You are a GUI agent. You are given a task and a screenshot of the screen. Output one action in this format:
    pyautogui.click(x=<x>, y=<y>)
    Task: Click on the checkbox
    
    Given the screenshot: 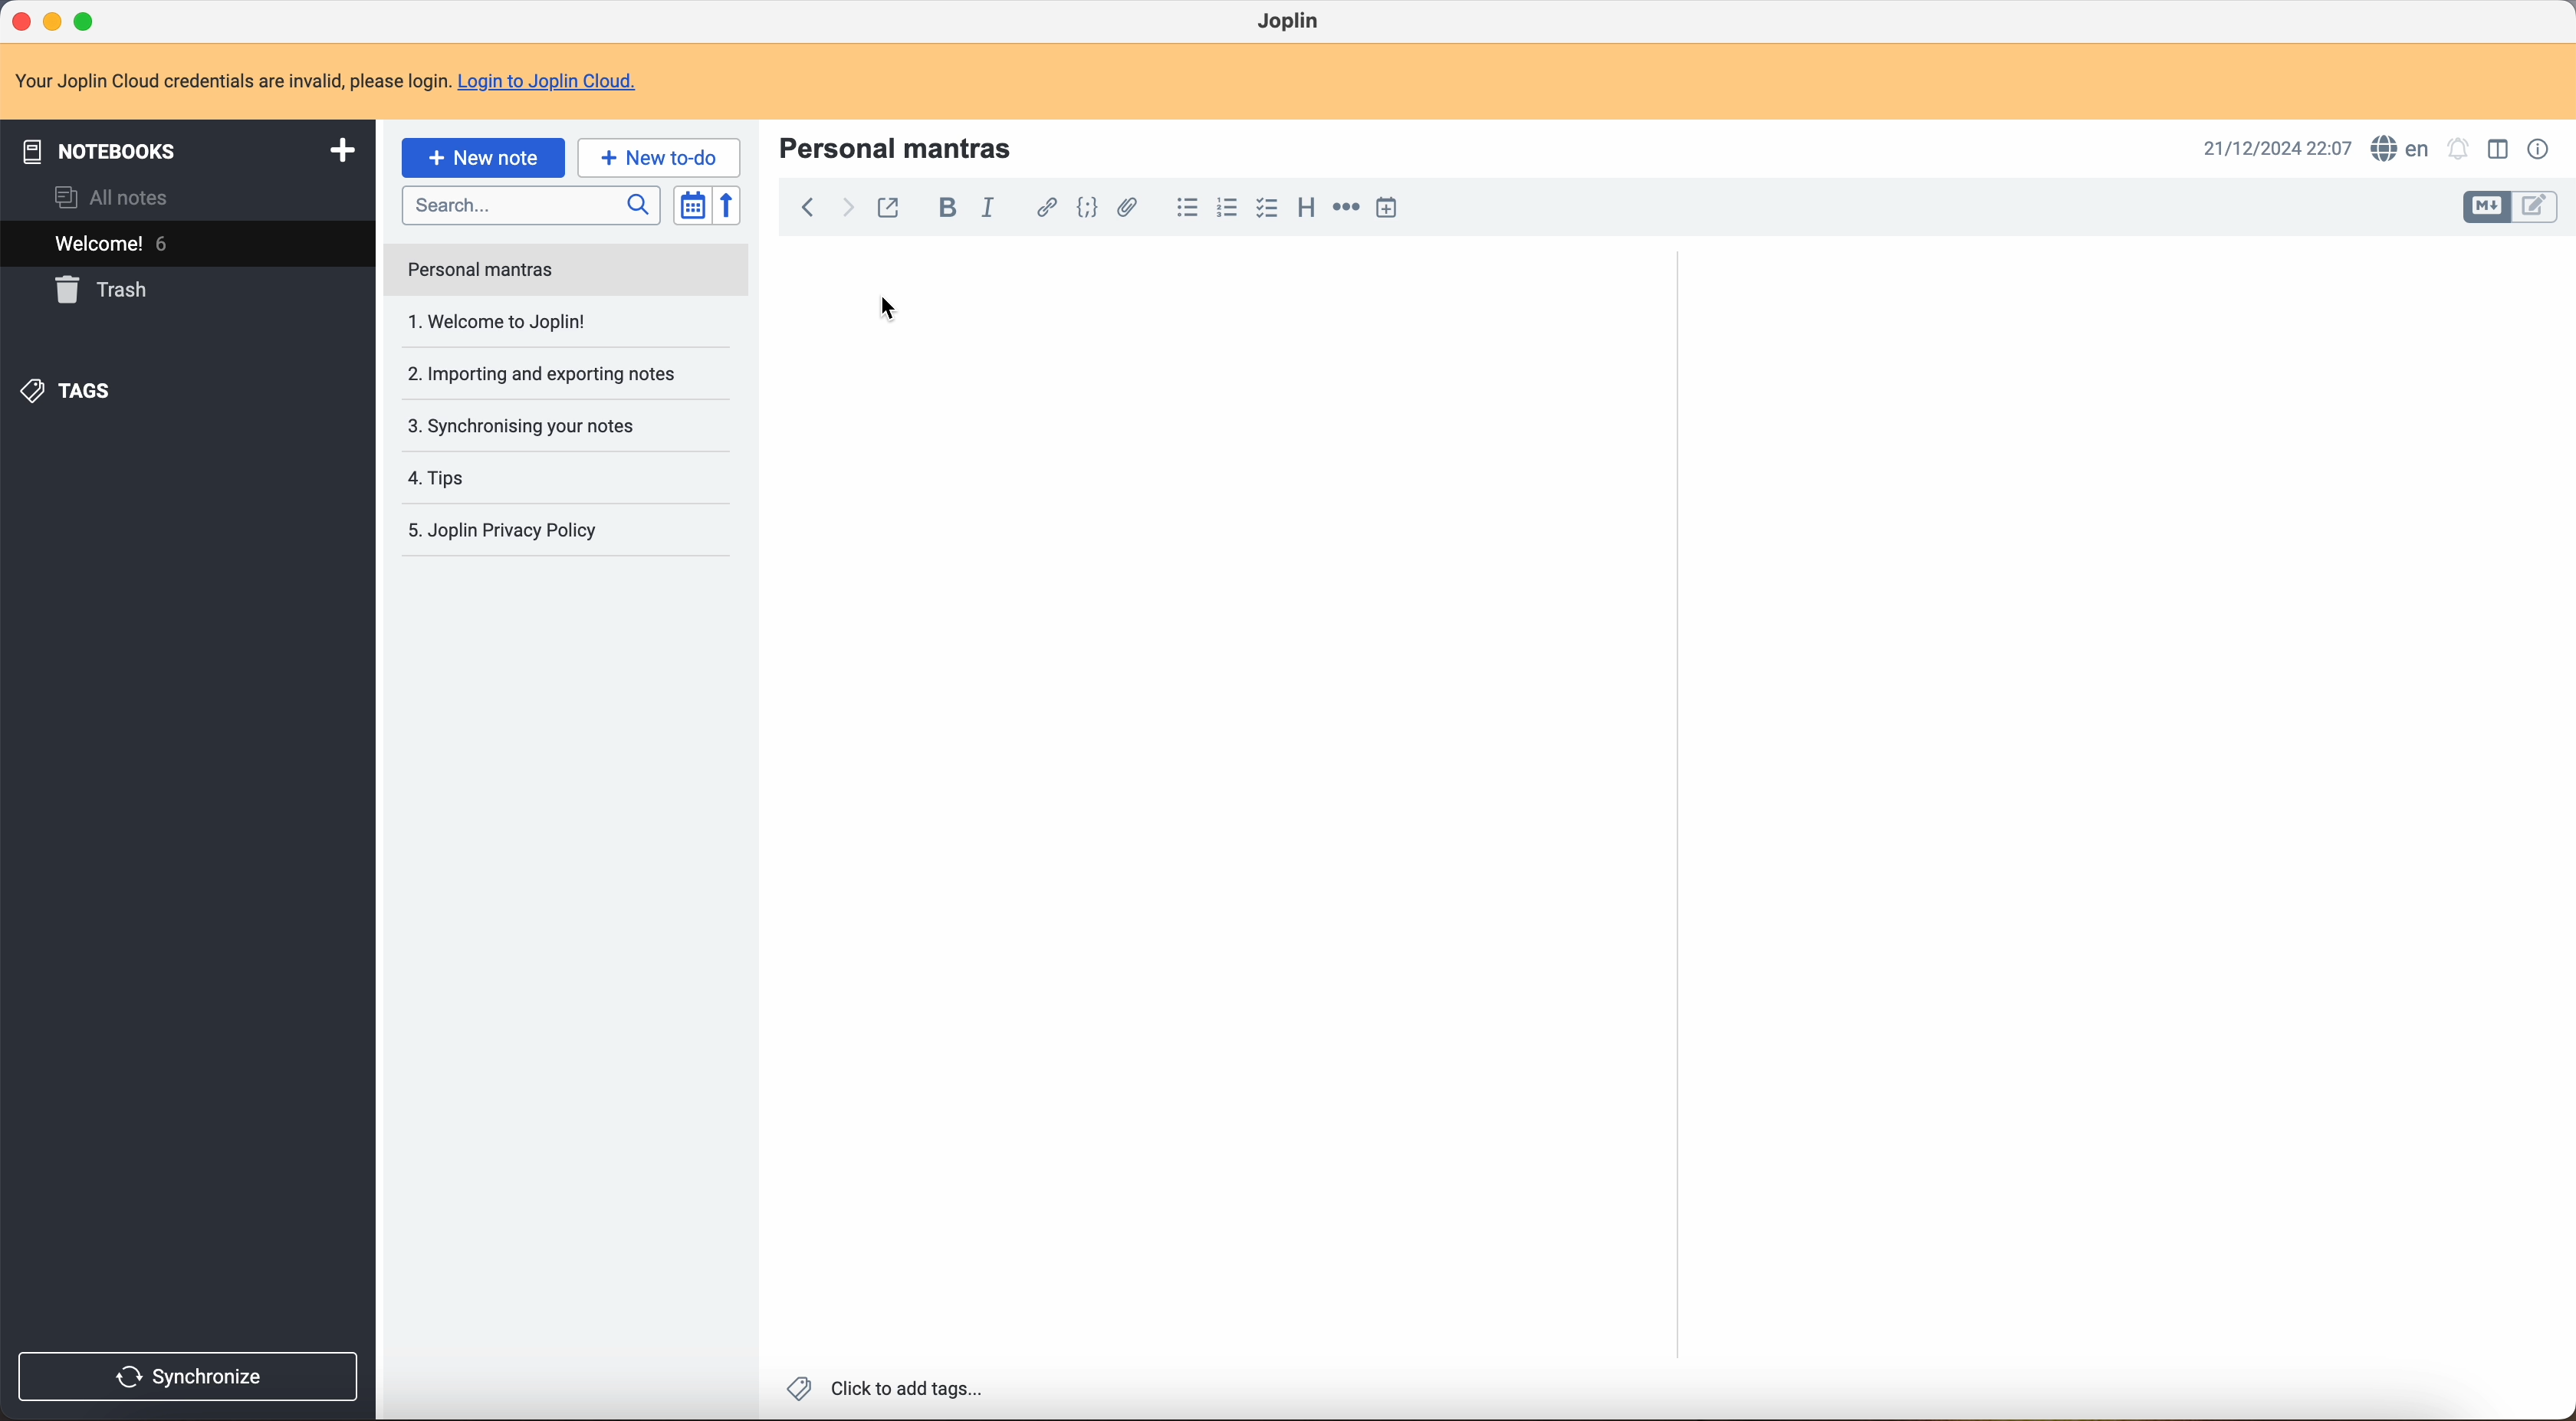 What is the action you would take?
    pyautogui.click(x=1267, y=209)
    